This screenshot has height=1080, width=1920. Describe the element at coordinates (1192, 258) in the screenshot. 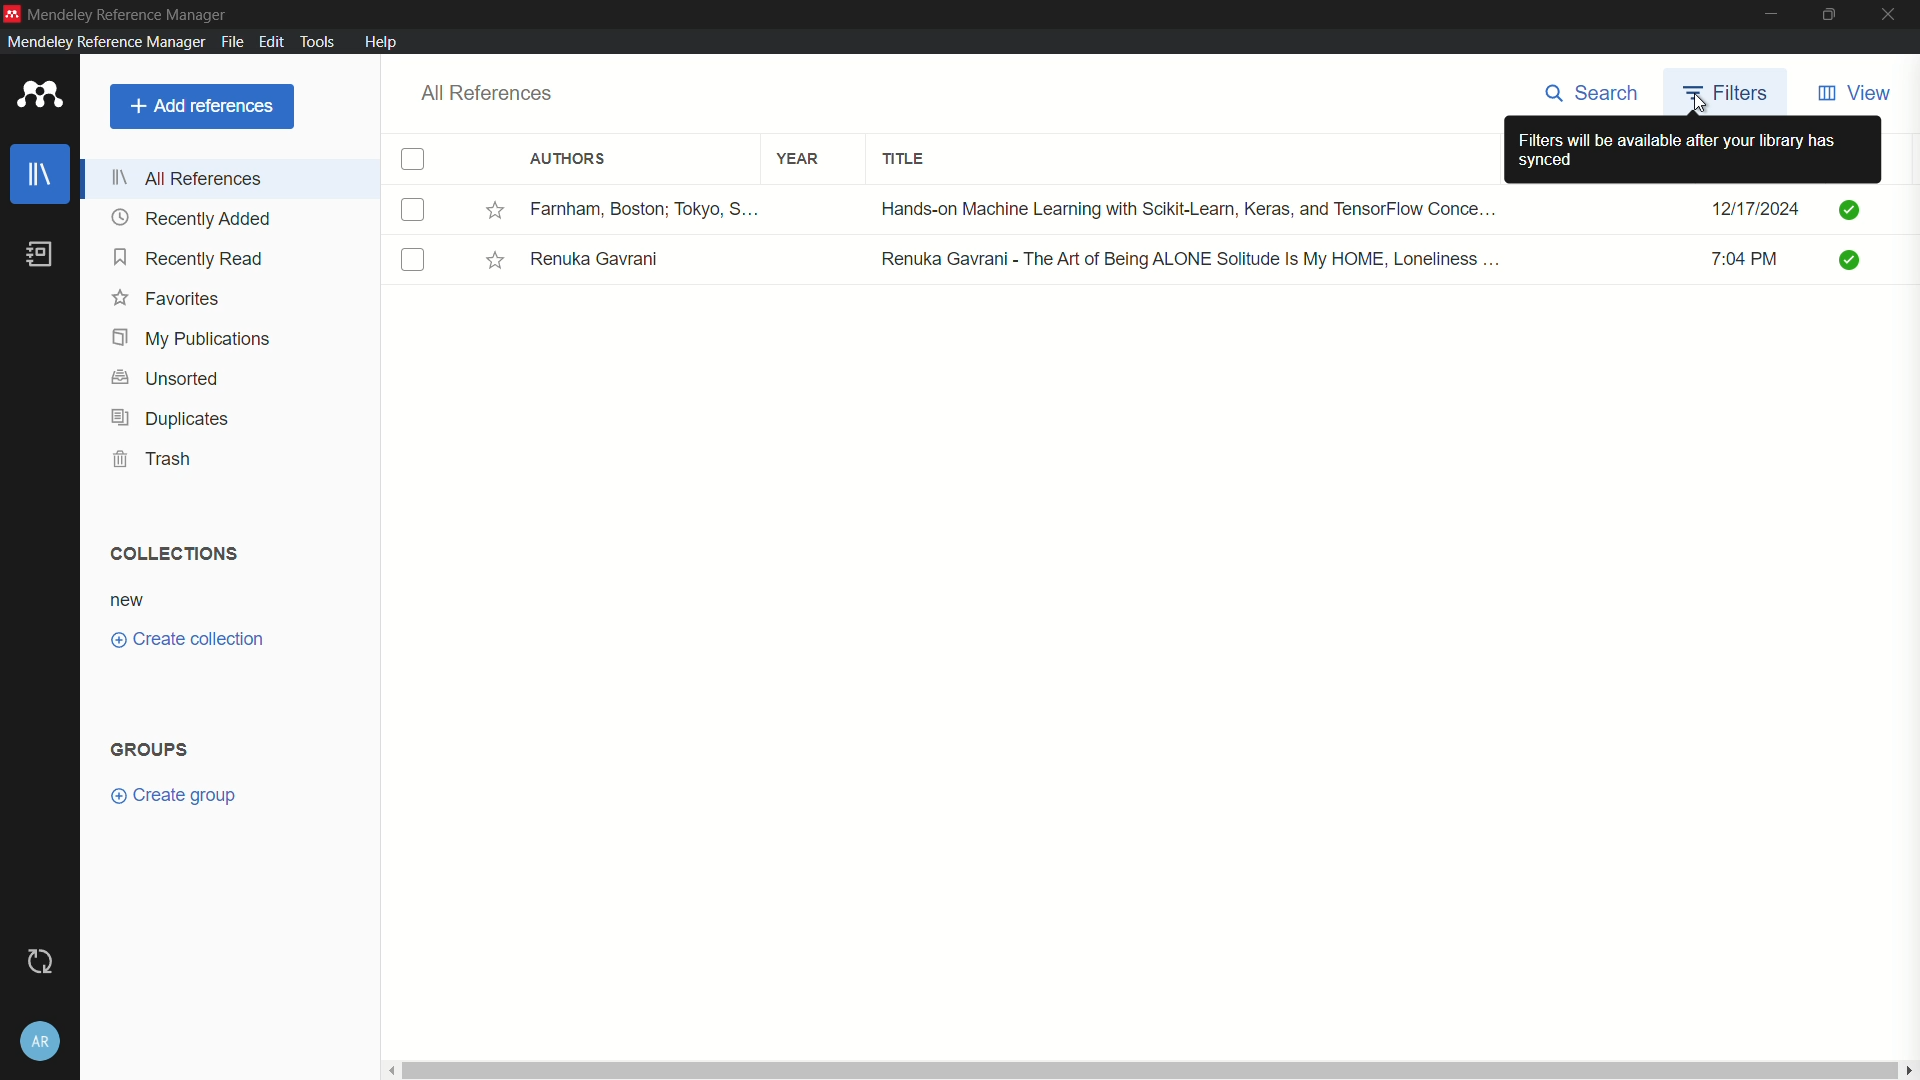

I see `Renuka Gavrani - The Art of Being ALONE Solitude Is My HOME, Loneliness .` at that location.